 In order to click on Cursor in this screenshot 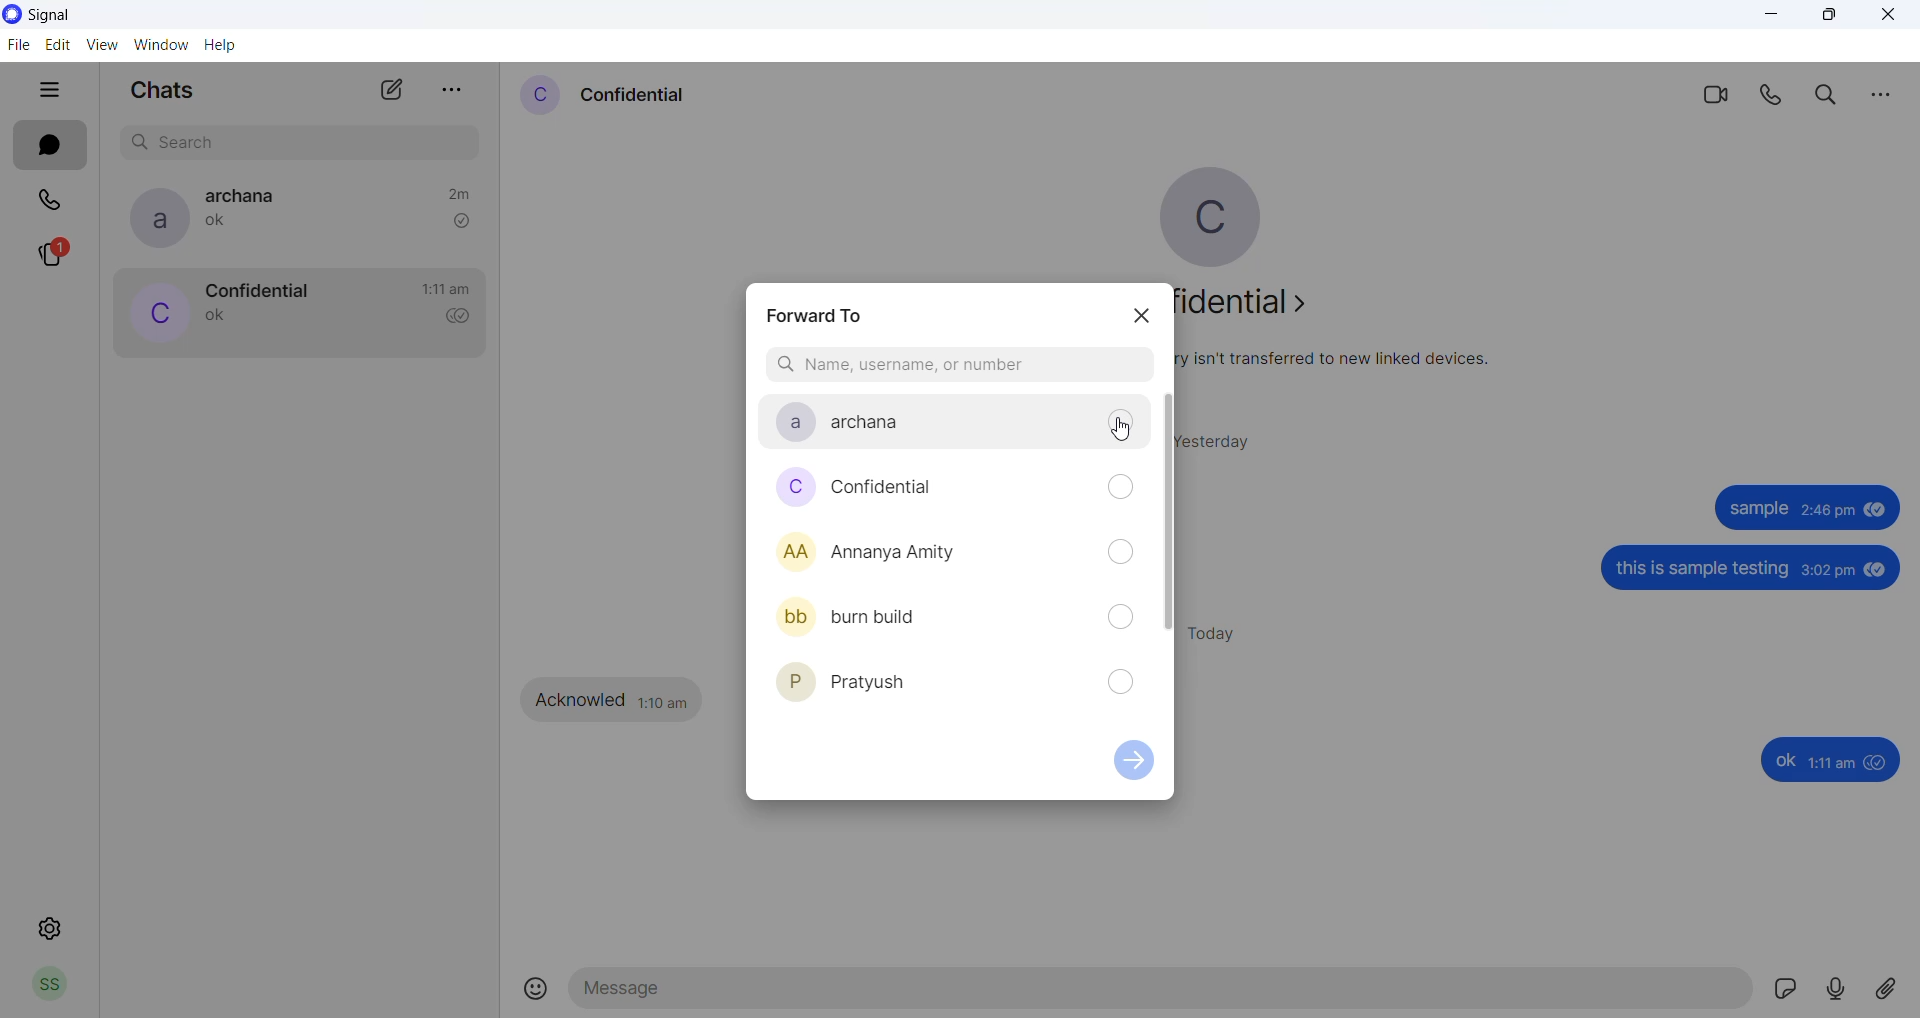, I will do `click(1123, 431)`.